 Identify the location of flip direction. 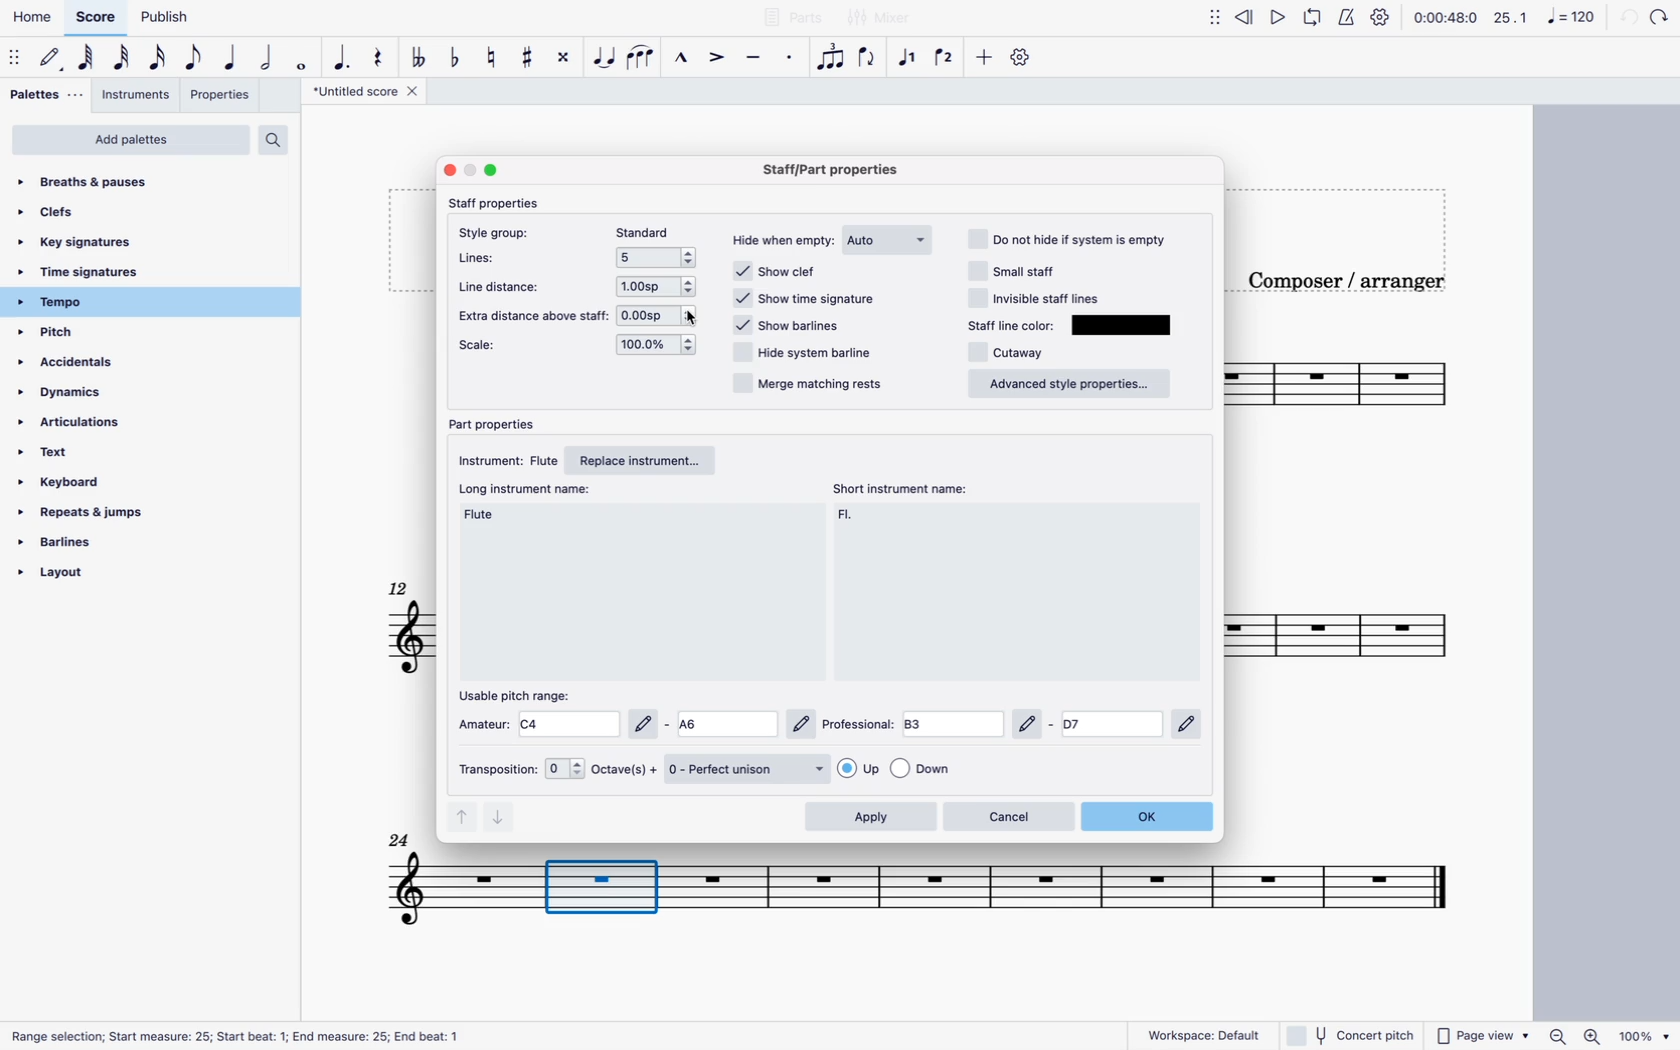
(866, 57).